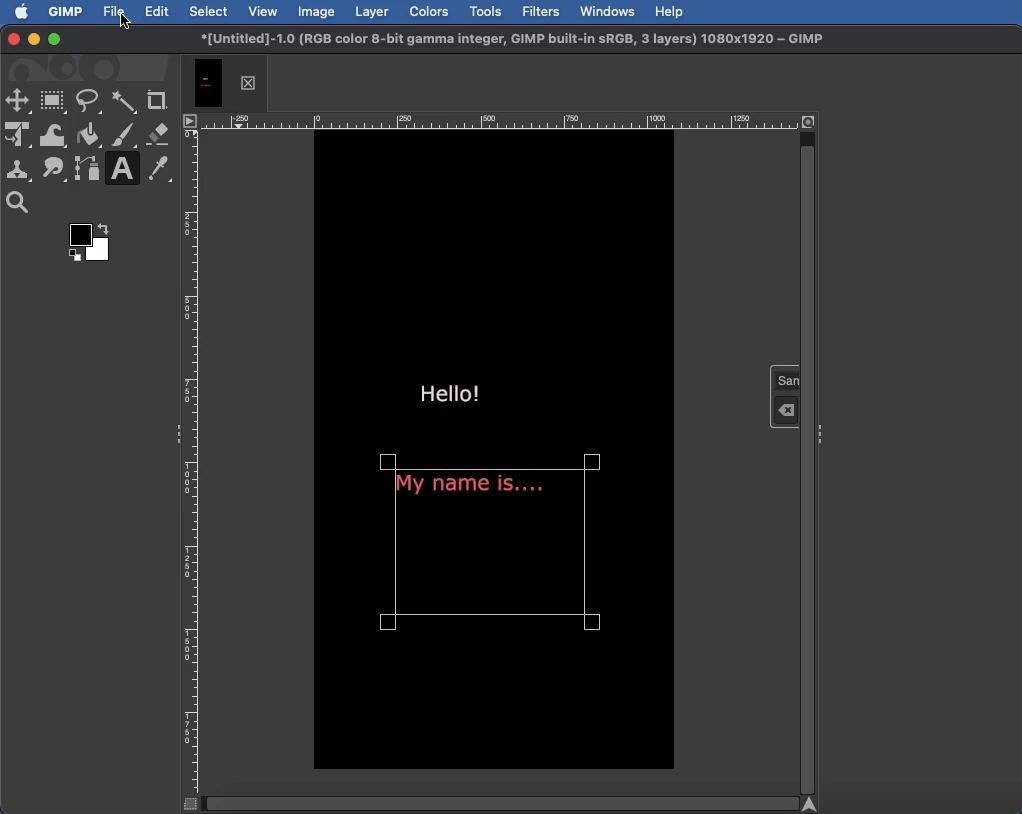 Image resolution: width=1022 pixels, height=814 pixels. Describe the element at coordinates (670, 12) in the screenshot. I see `Help` at that location.